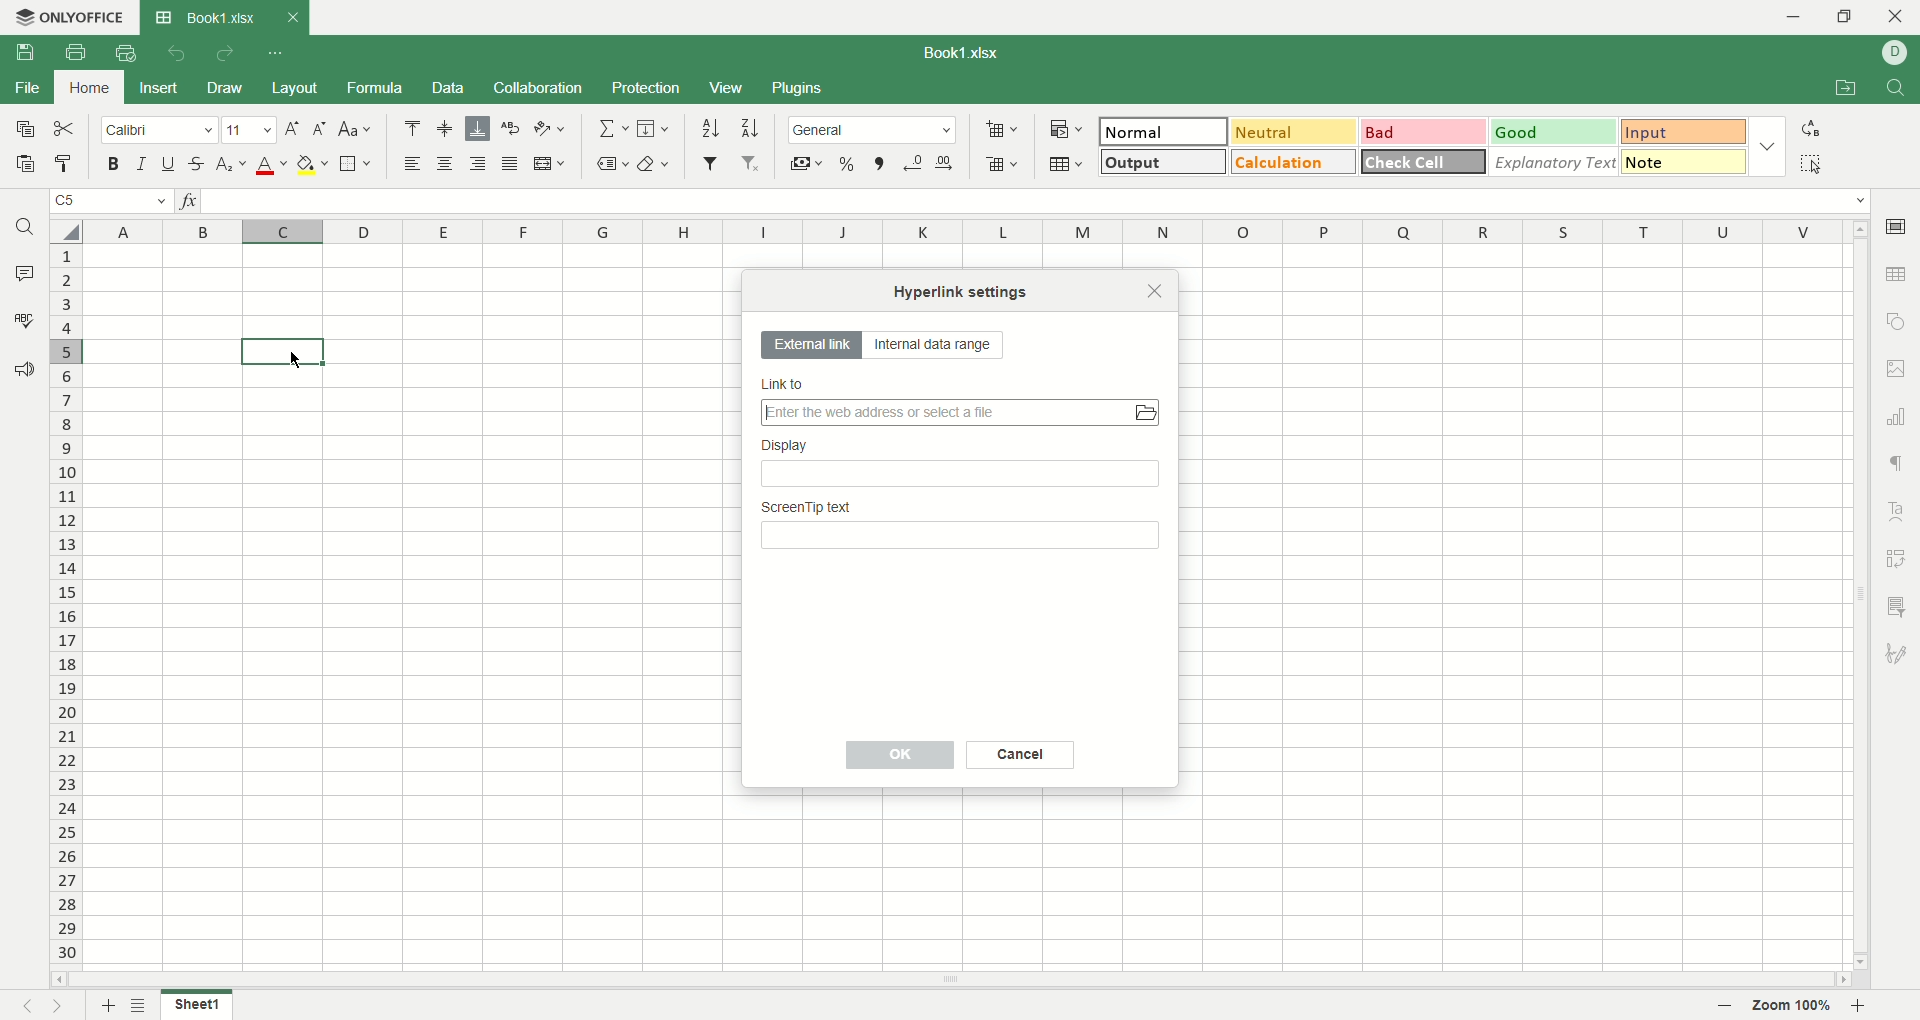 The height and width of the screenshot is (1020, 1920). What do you see at coordinates (1421, 132) in the screenshot?
I see `bad` at bounding box center [1421, 132].